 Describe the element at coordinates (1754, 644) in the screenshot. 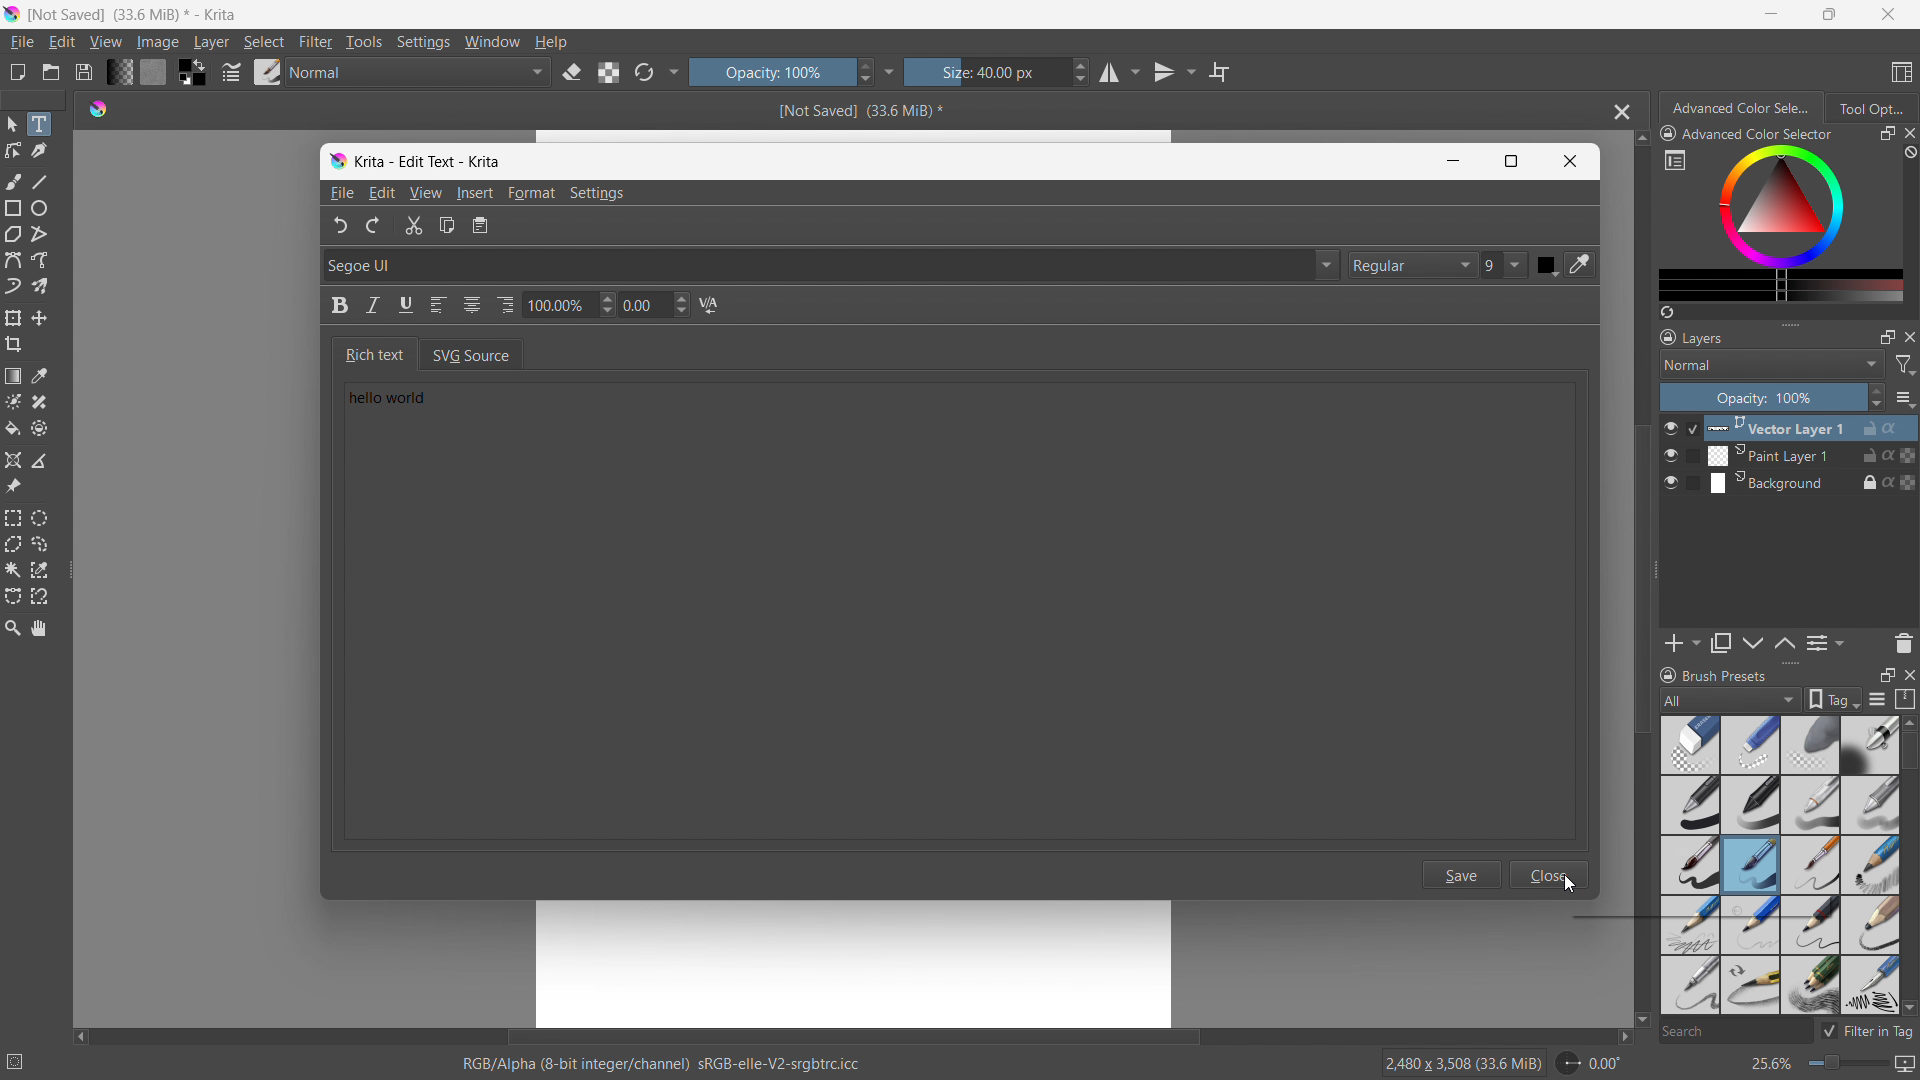

I see `move layer up` at that location.